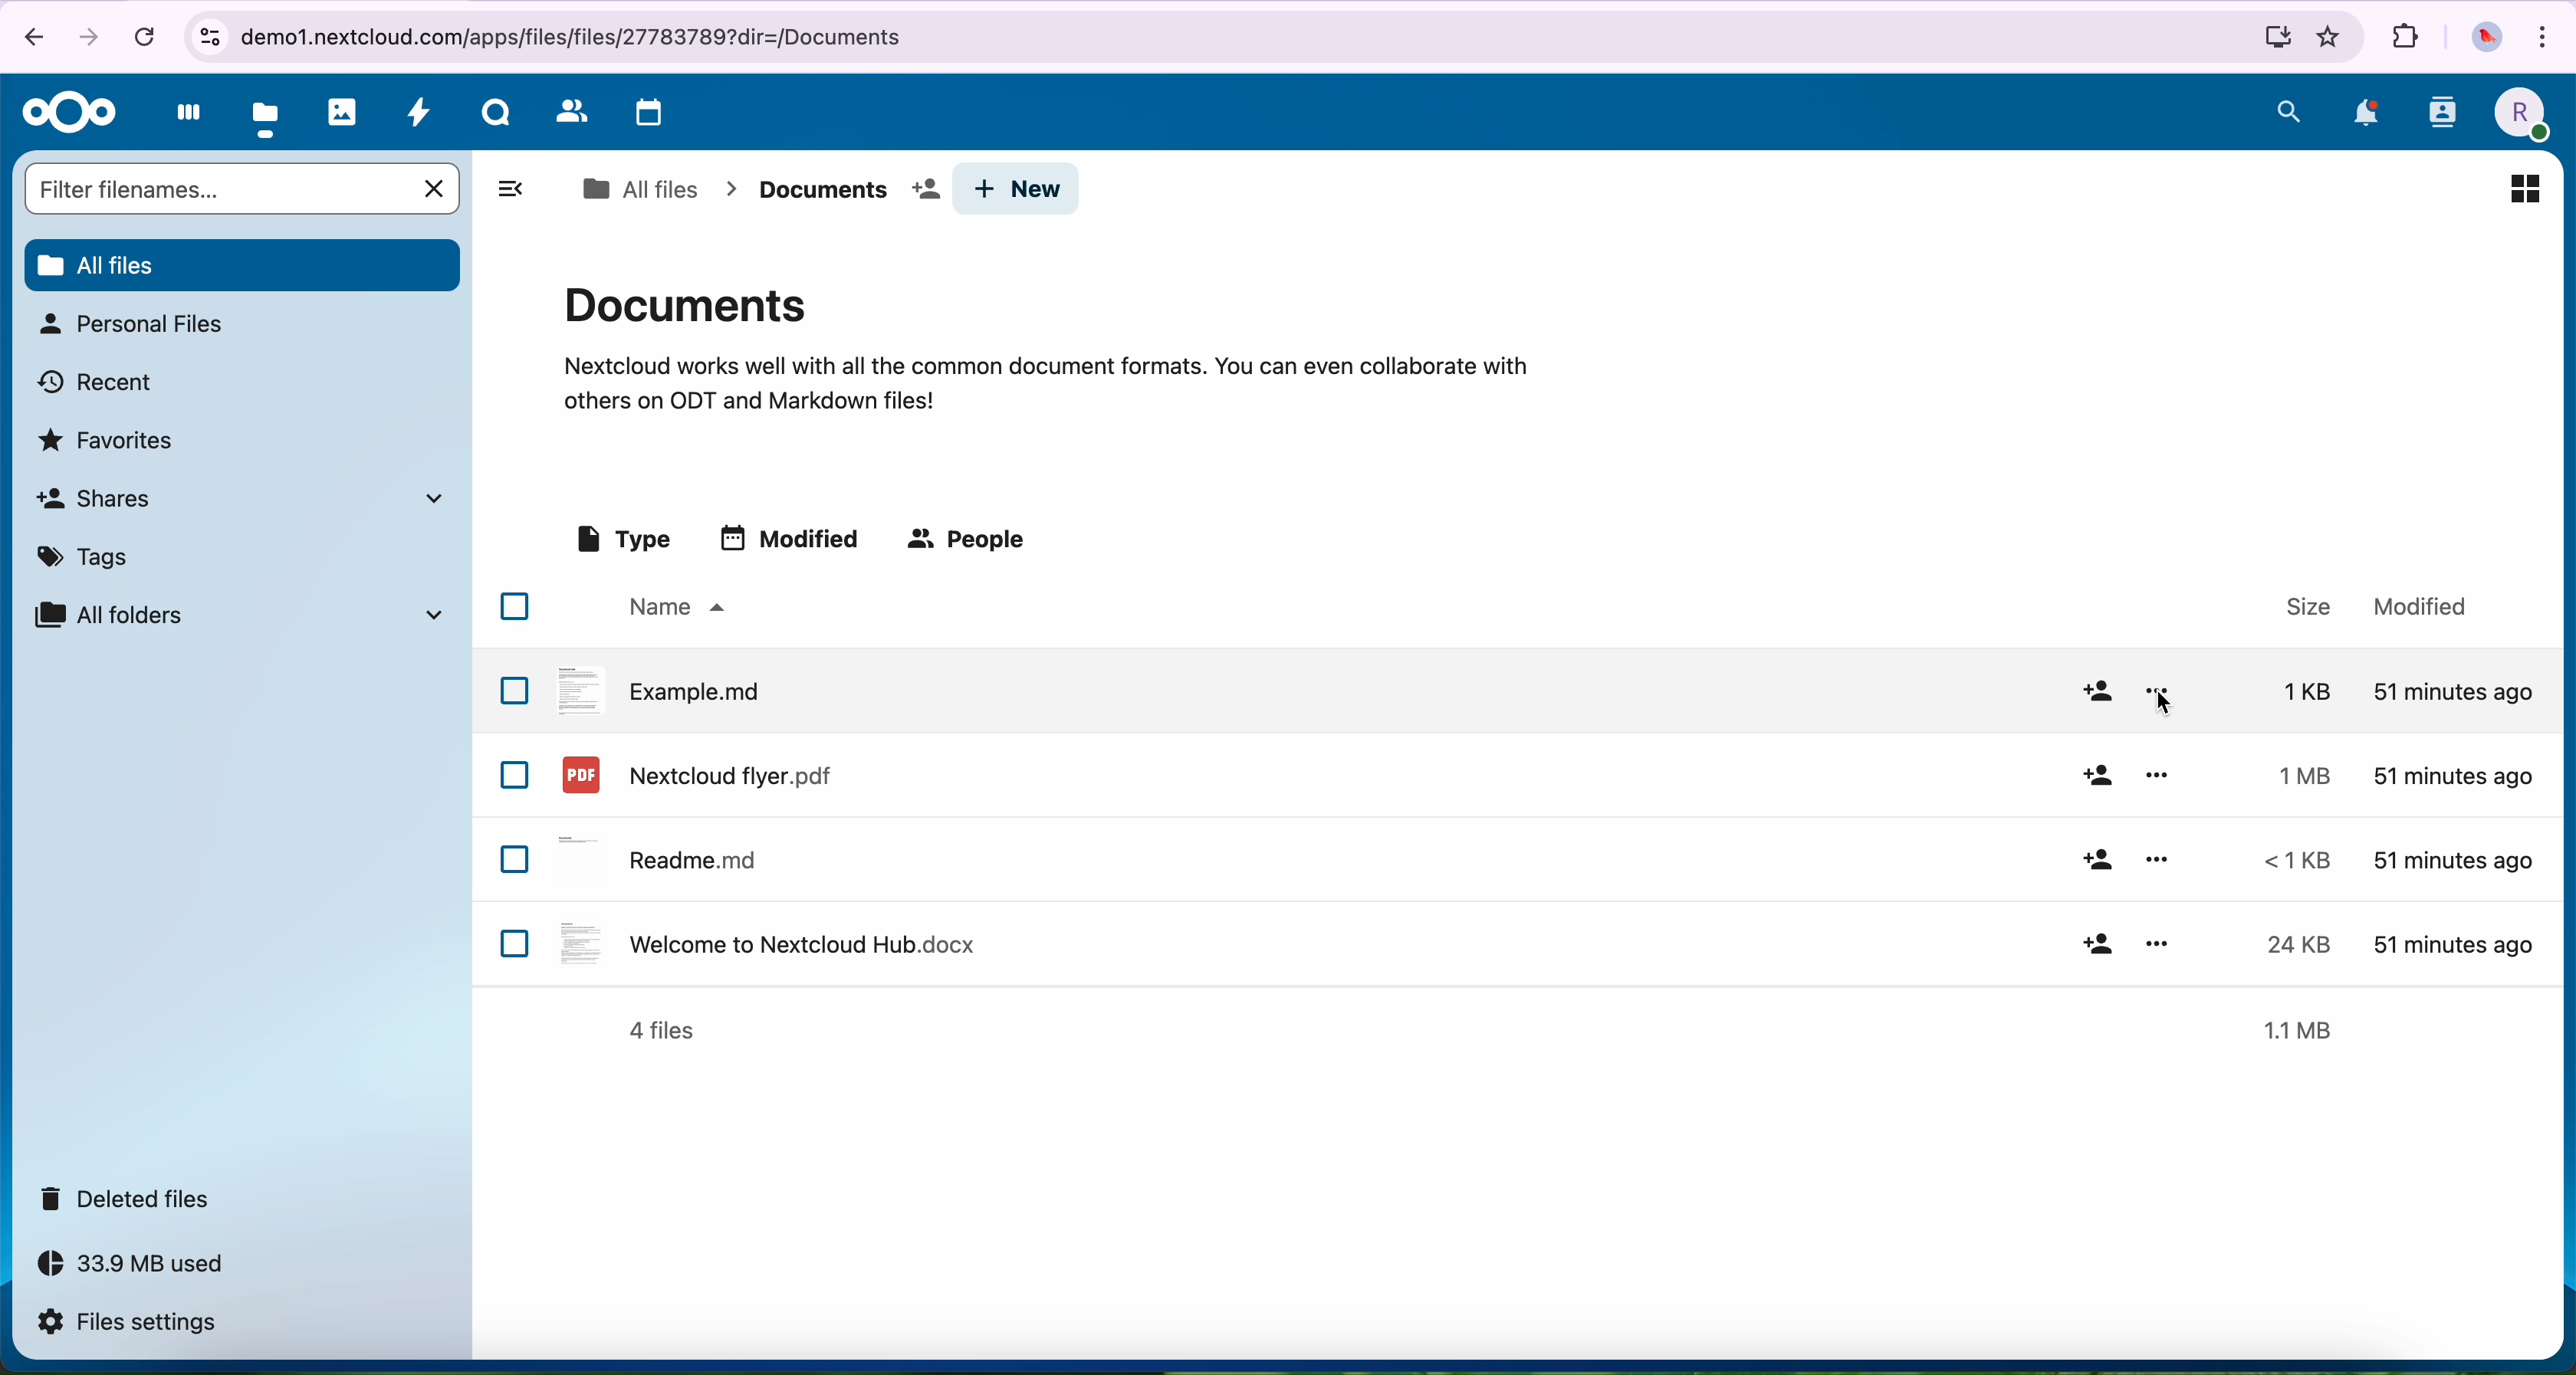  I want to click on all files button, so click(241, 262).